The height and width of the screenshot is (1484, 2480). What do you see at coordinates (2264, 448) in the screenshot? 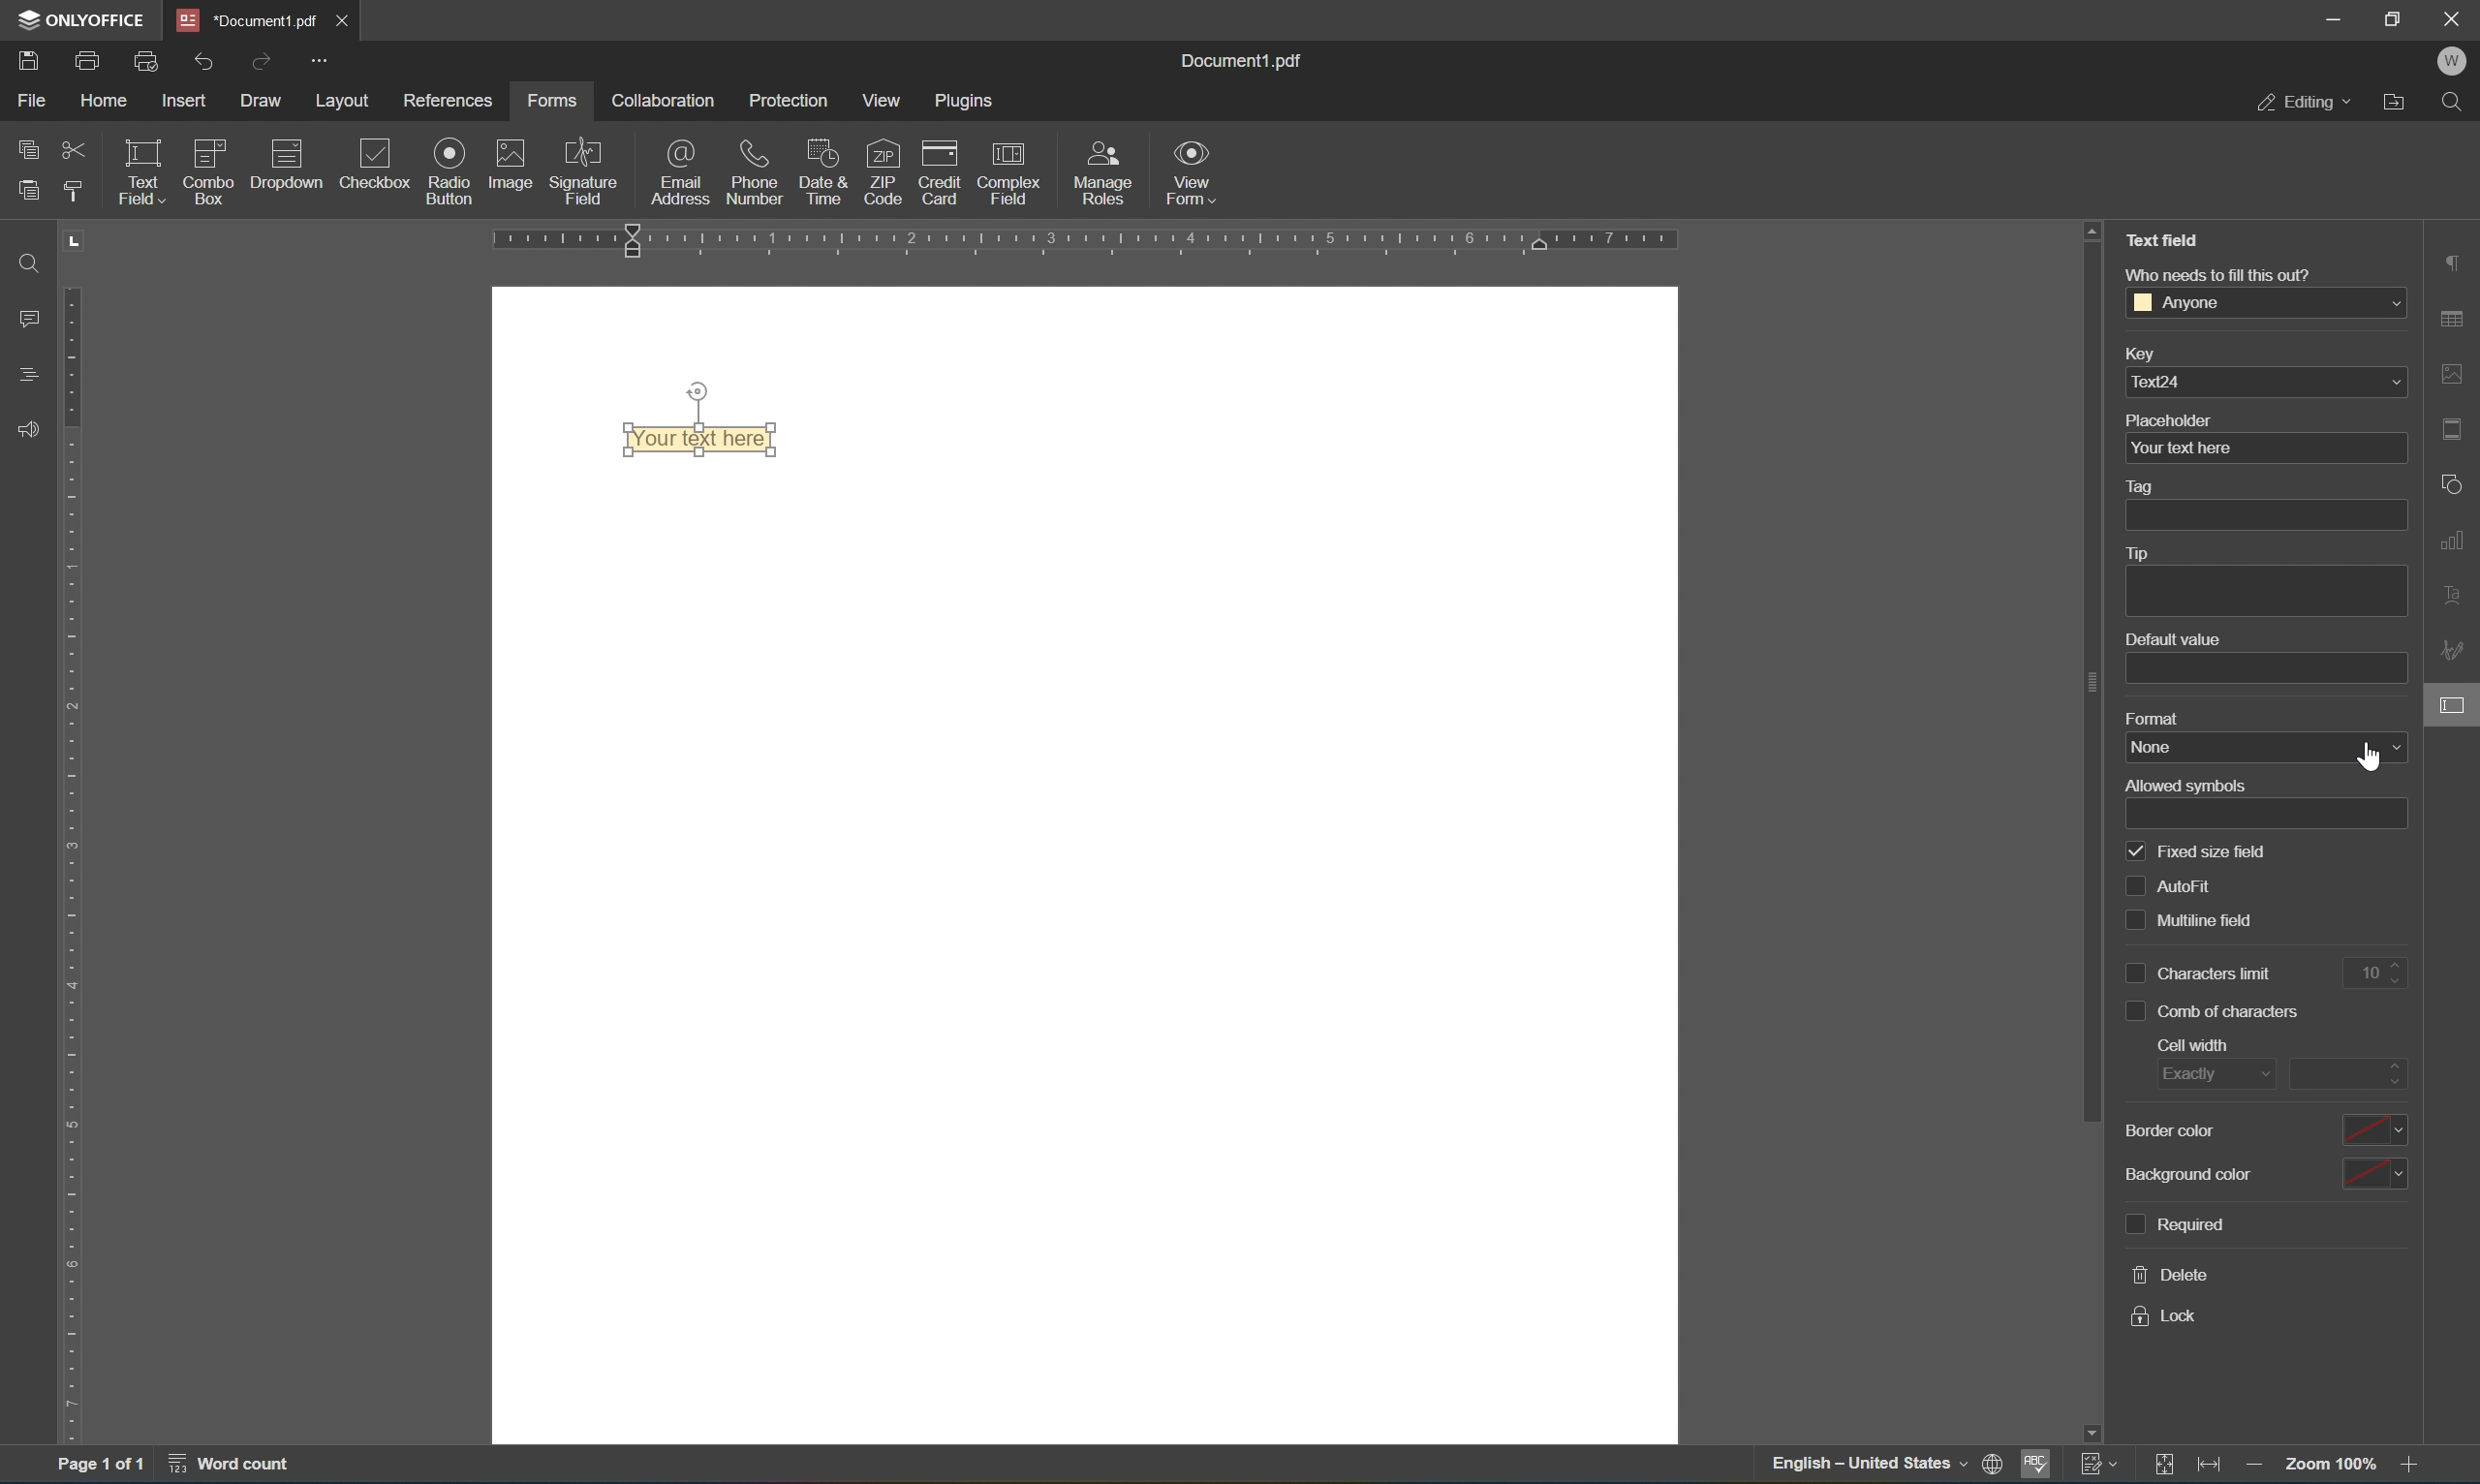
I see `your text here` at bounding box center [2264, 448].